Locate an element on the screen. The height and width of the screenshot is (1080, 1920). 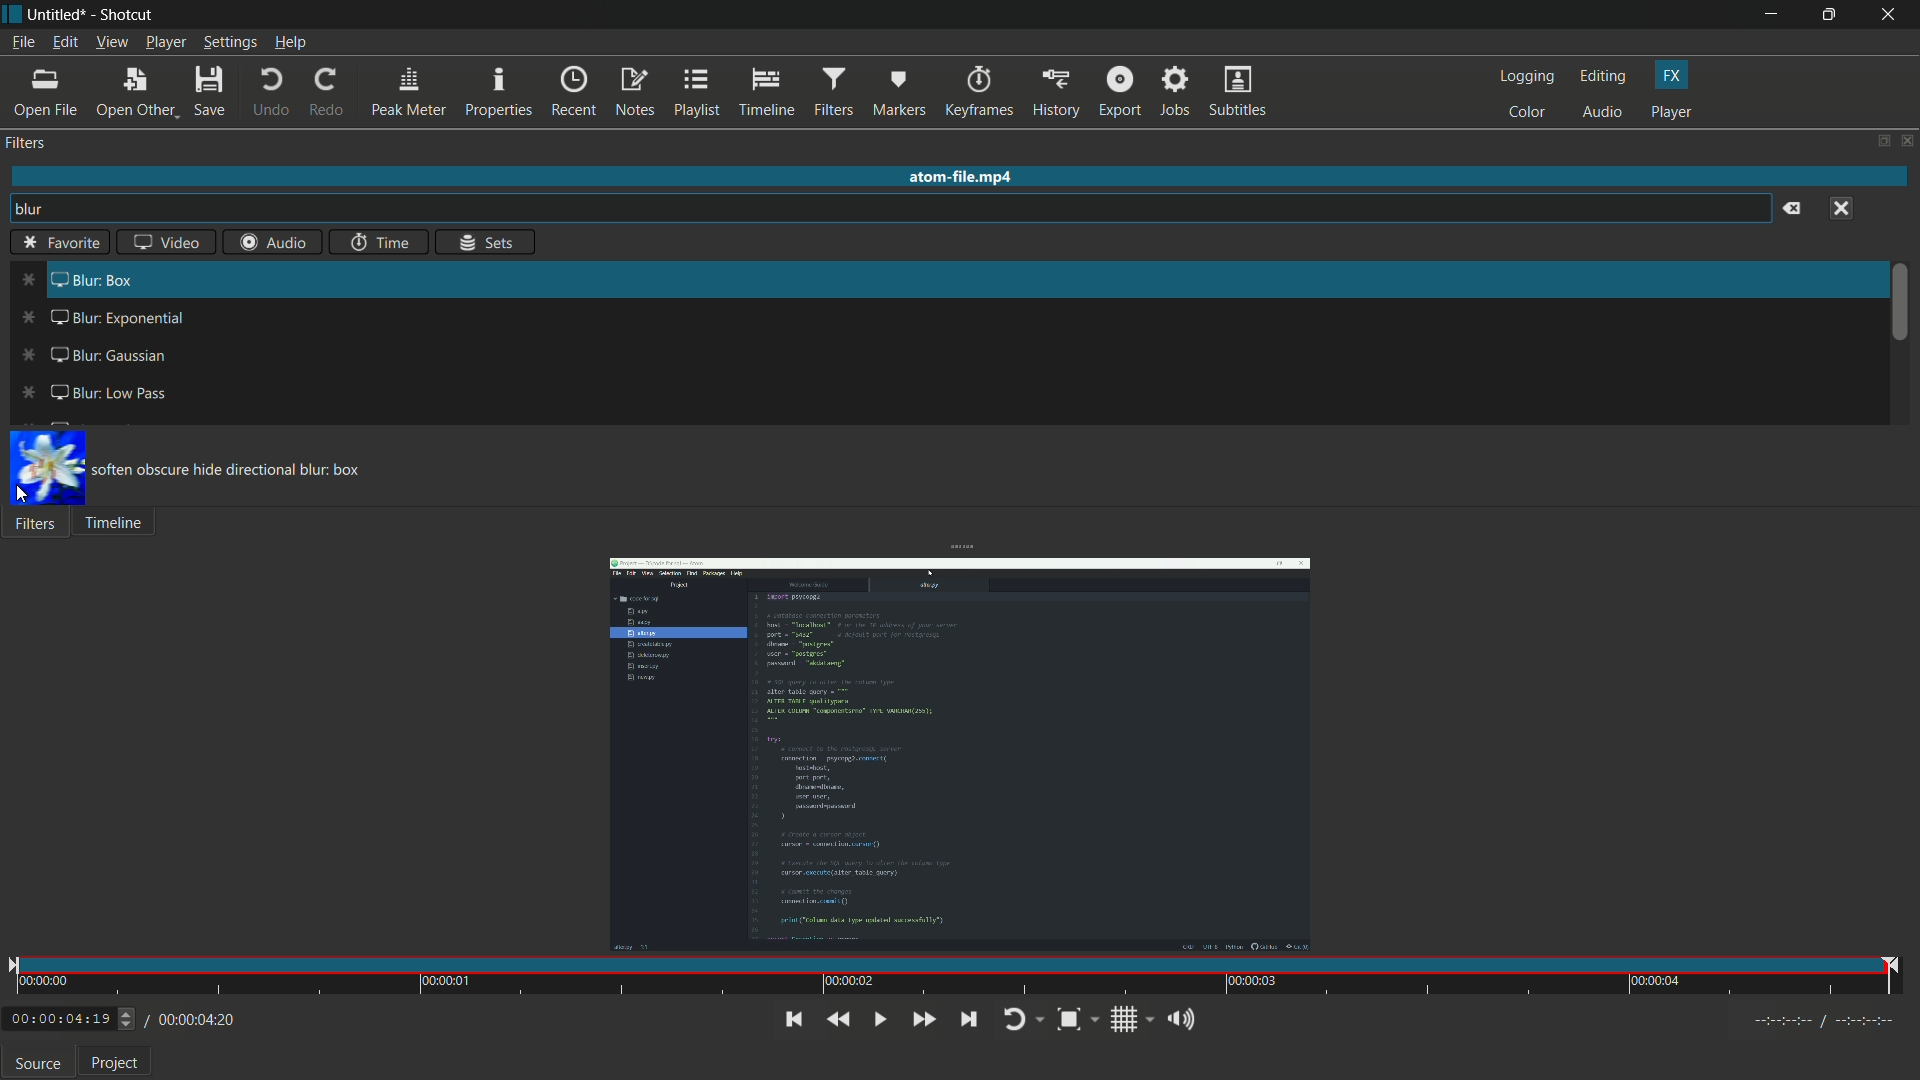
recent is located at coordinates (573, 93).